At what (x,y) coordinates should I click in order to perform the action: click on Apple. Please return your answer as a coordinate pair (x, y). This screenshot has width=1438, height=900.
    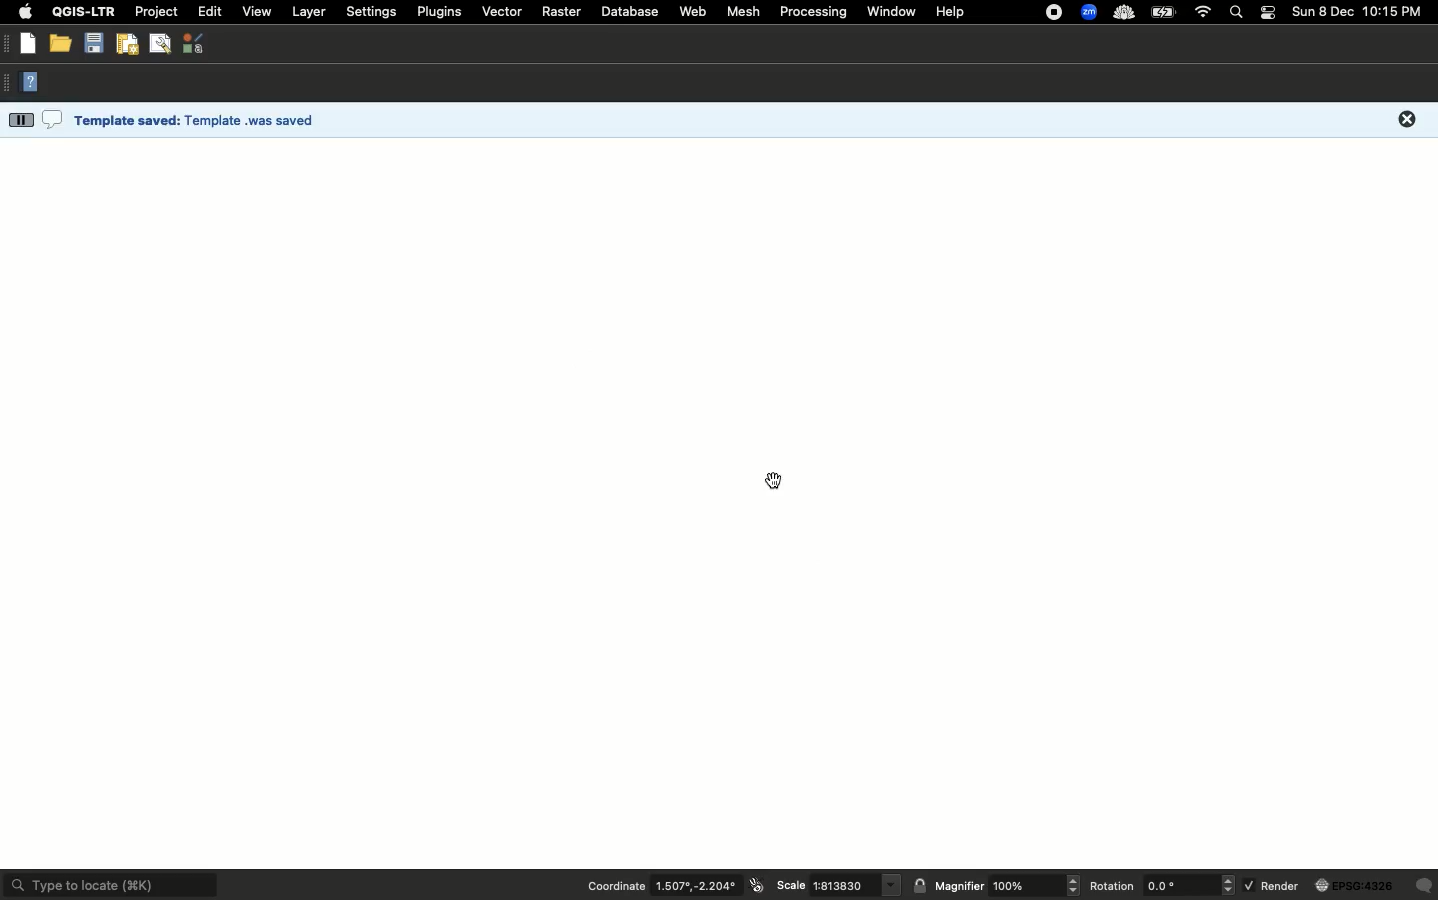
    Looking at the image, I should click on (24, 12).